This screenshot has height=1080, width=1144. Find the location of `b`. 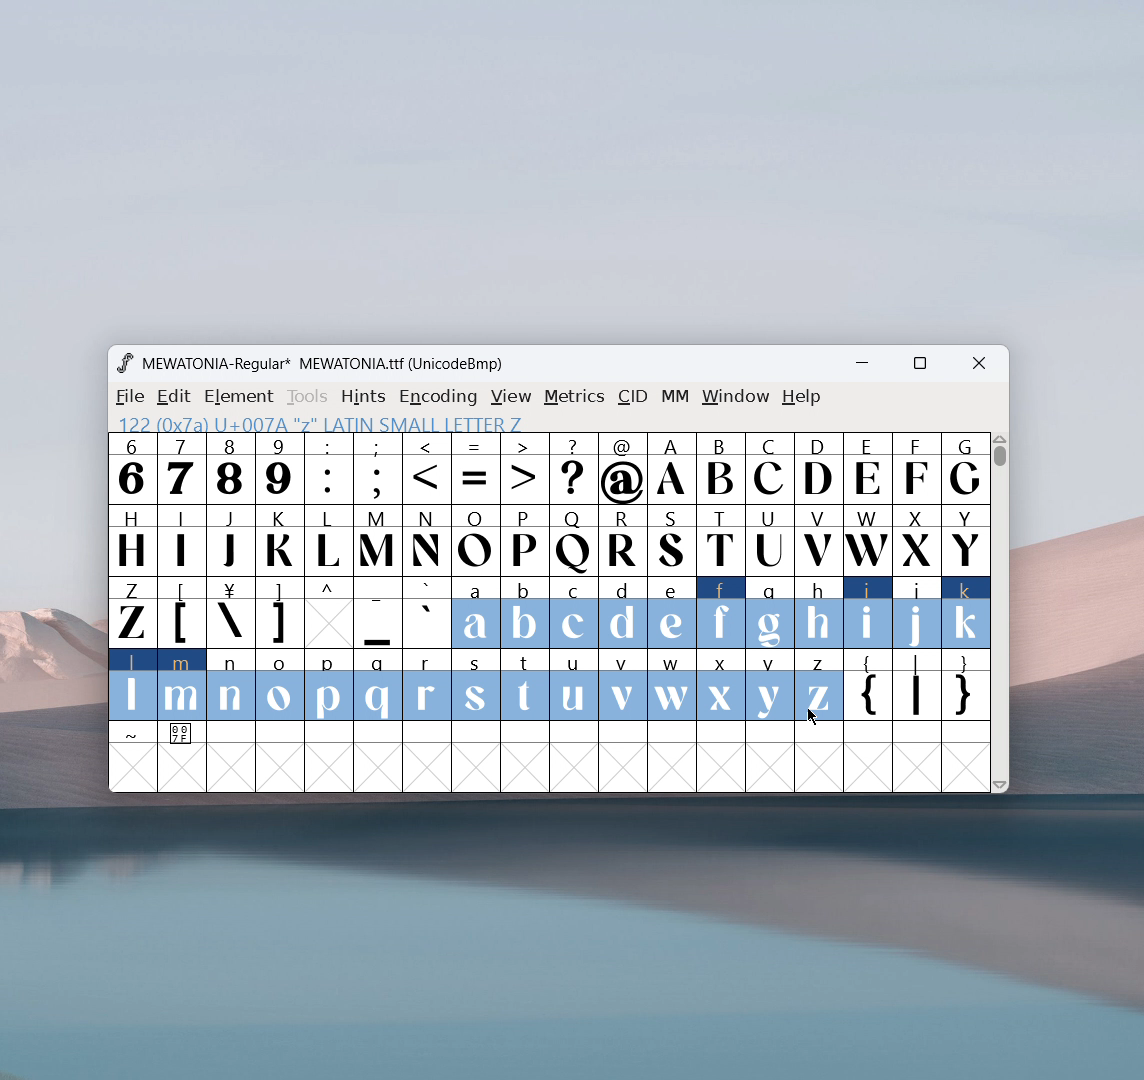

b is located at coordinates (525, 614).